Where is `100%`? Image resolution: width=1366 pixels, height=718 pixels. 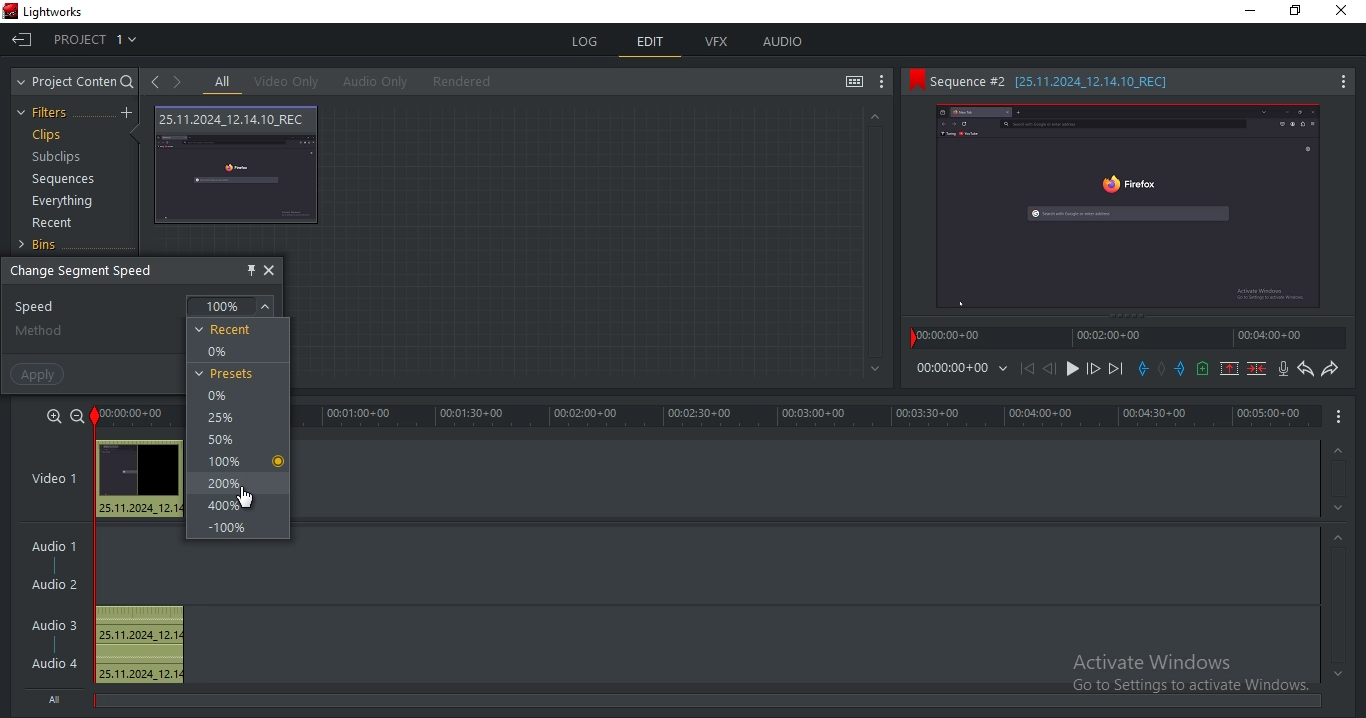 100% is located at coordinates (224, 462).